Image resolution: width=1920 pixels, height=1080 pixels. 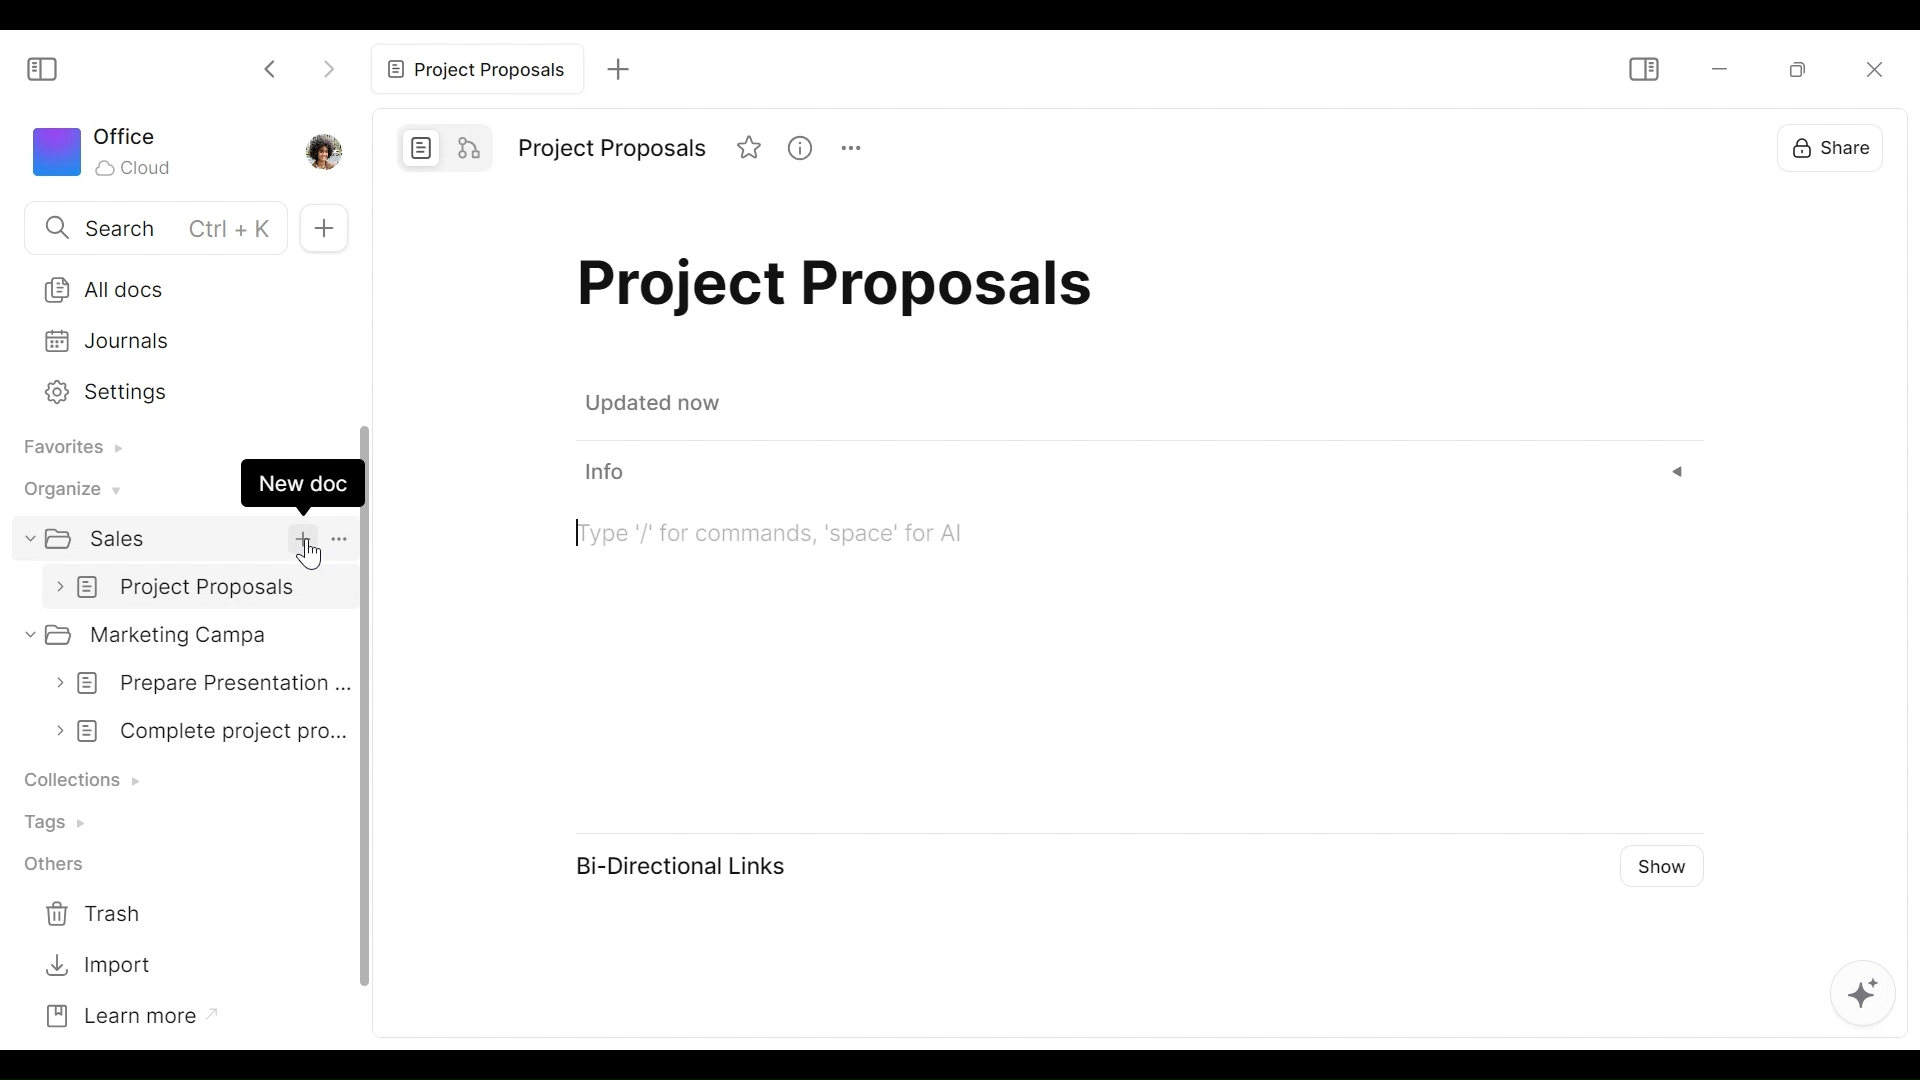 I want to click on Show, so click(x=1665, y=866).